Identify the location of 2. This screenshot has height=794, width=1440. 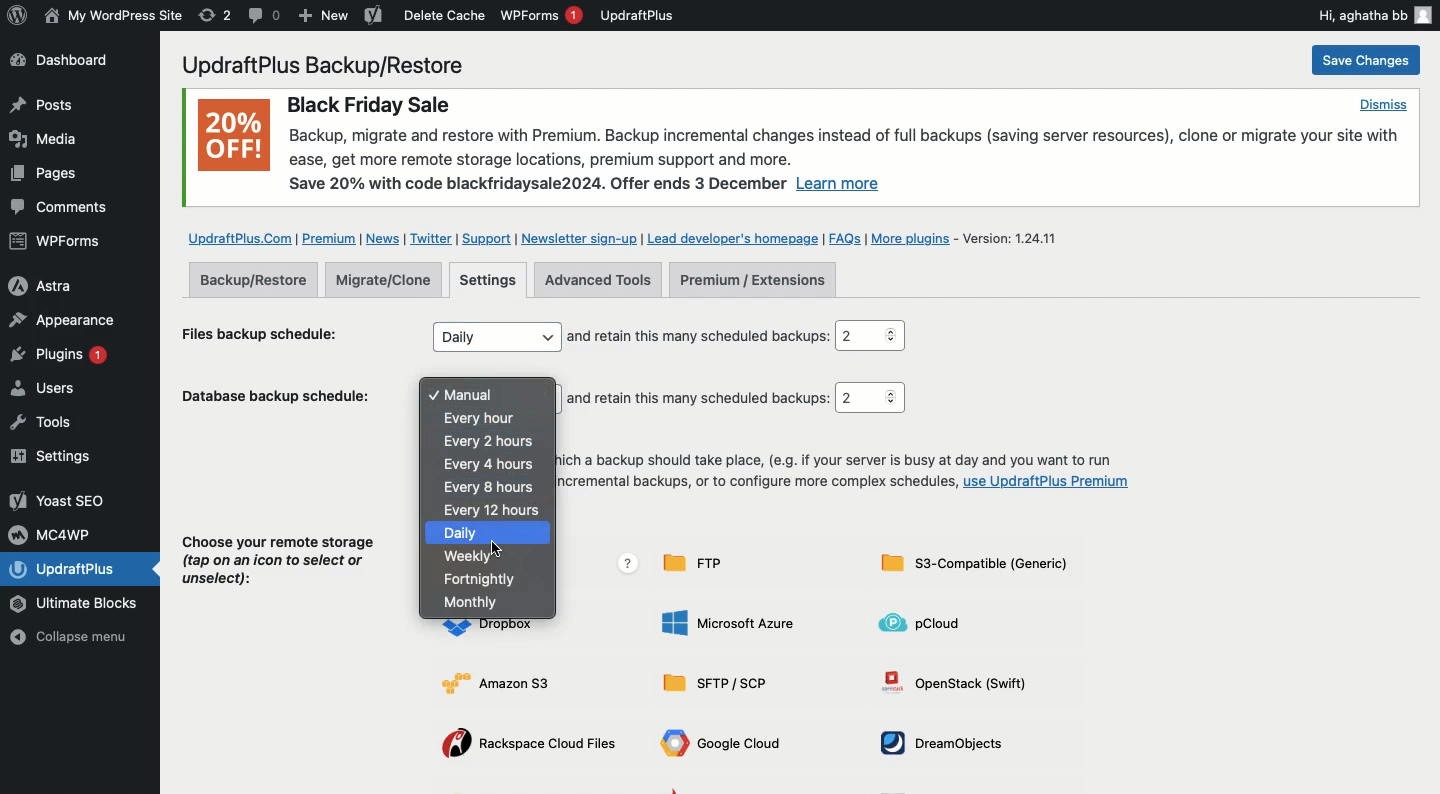
(874, 336).